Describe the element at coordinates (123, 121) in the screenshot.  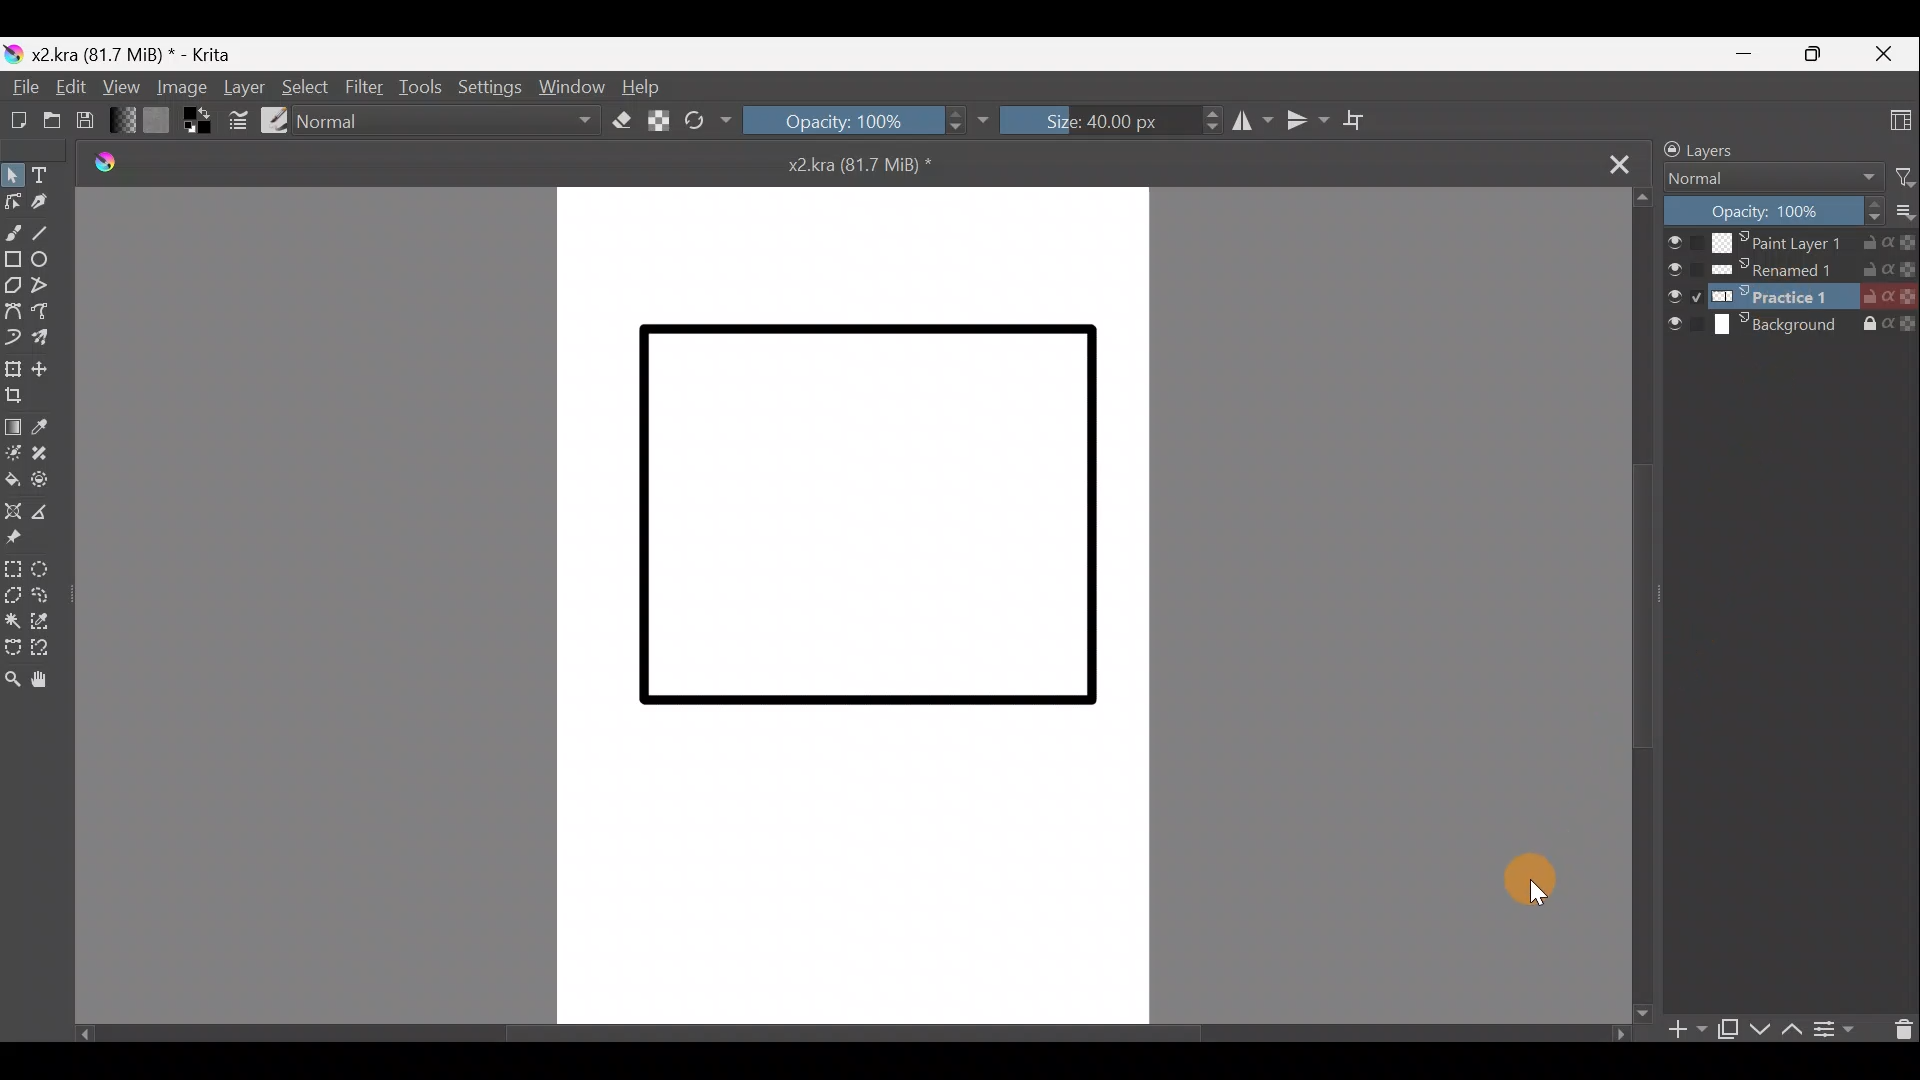
I see `Fill gradients` at that location.